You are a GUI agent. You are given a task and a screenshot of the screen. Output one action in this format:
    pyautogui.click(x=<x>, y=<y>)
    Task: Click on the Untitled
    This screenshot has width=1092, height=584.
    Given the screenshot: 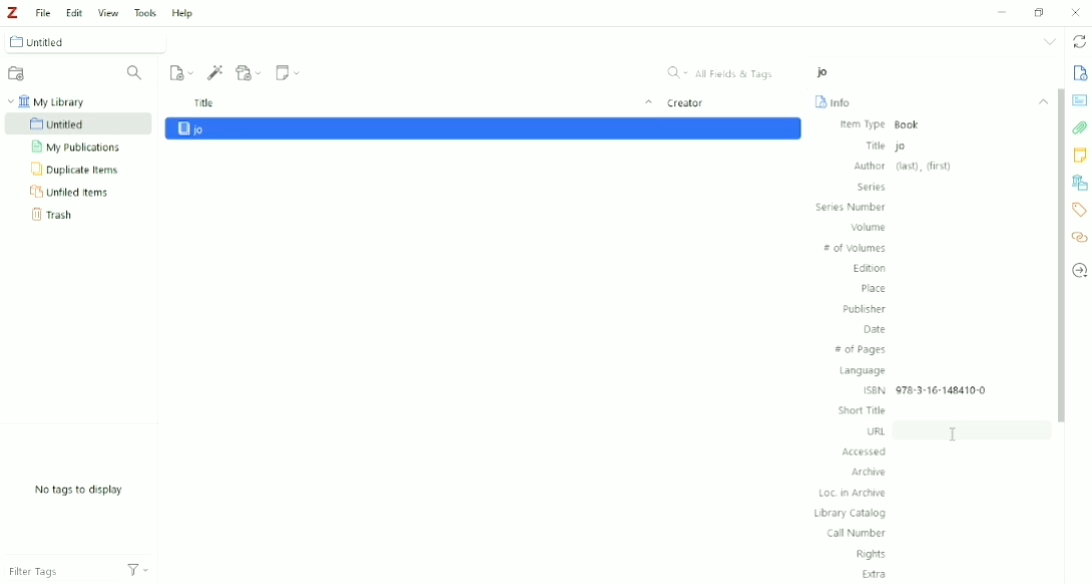 What is the action you would take?
    pyautogui.click(x=83, y=41)
    